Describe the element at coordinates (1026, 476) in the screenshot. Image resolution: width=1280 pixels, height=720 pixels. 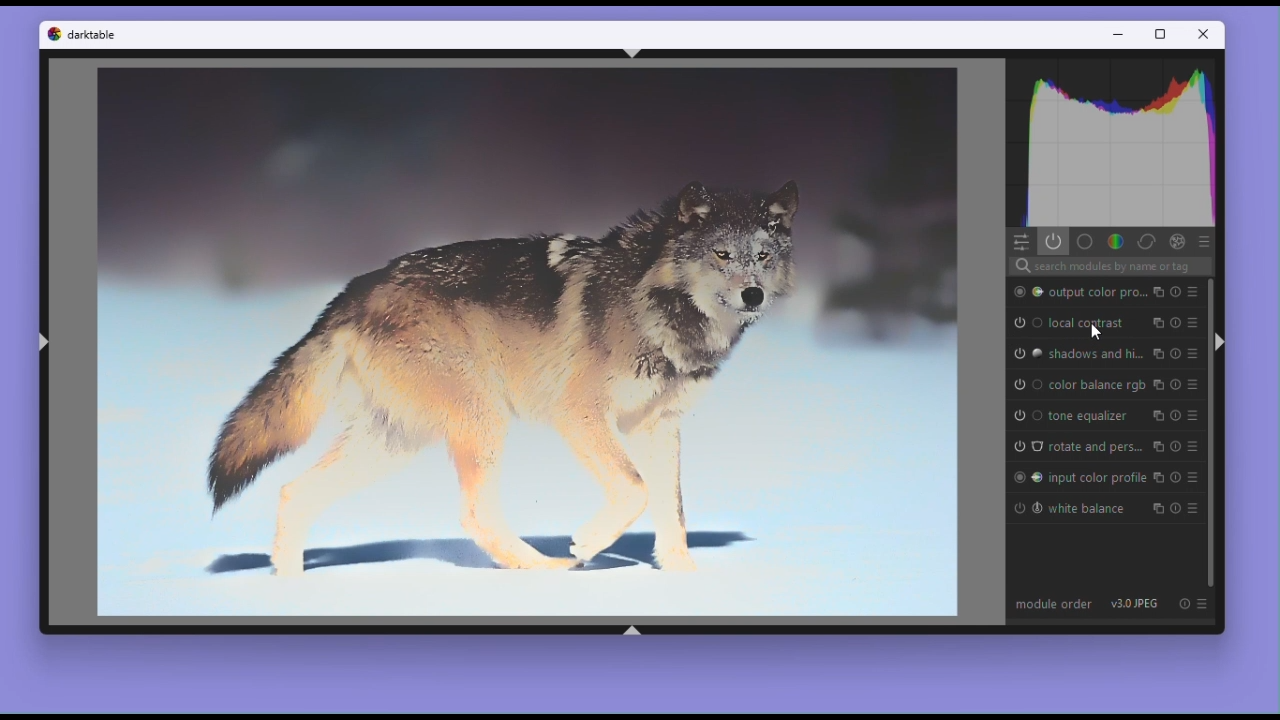
I see `'input color profile' is switched on` at that location.